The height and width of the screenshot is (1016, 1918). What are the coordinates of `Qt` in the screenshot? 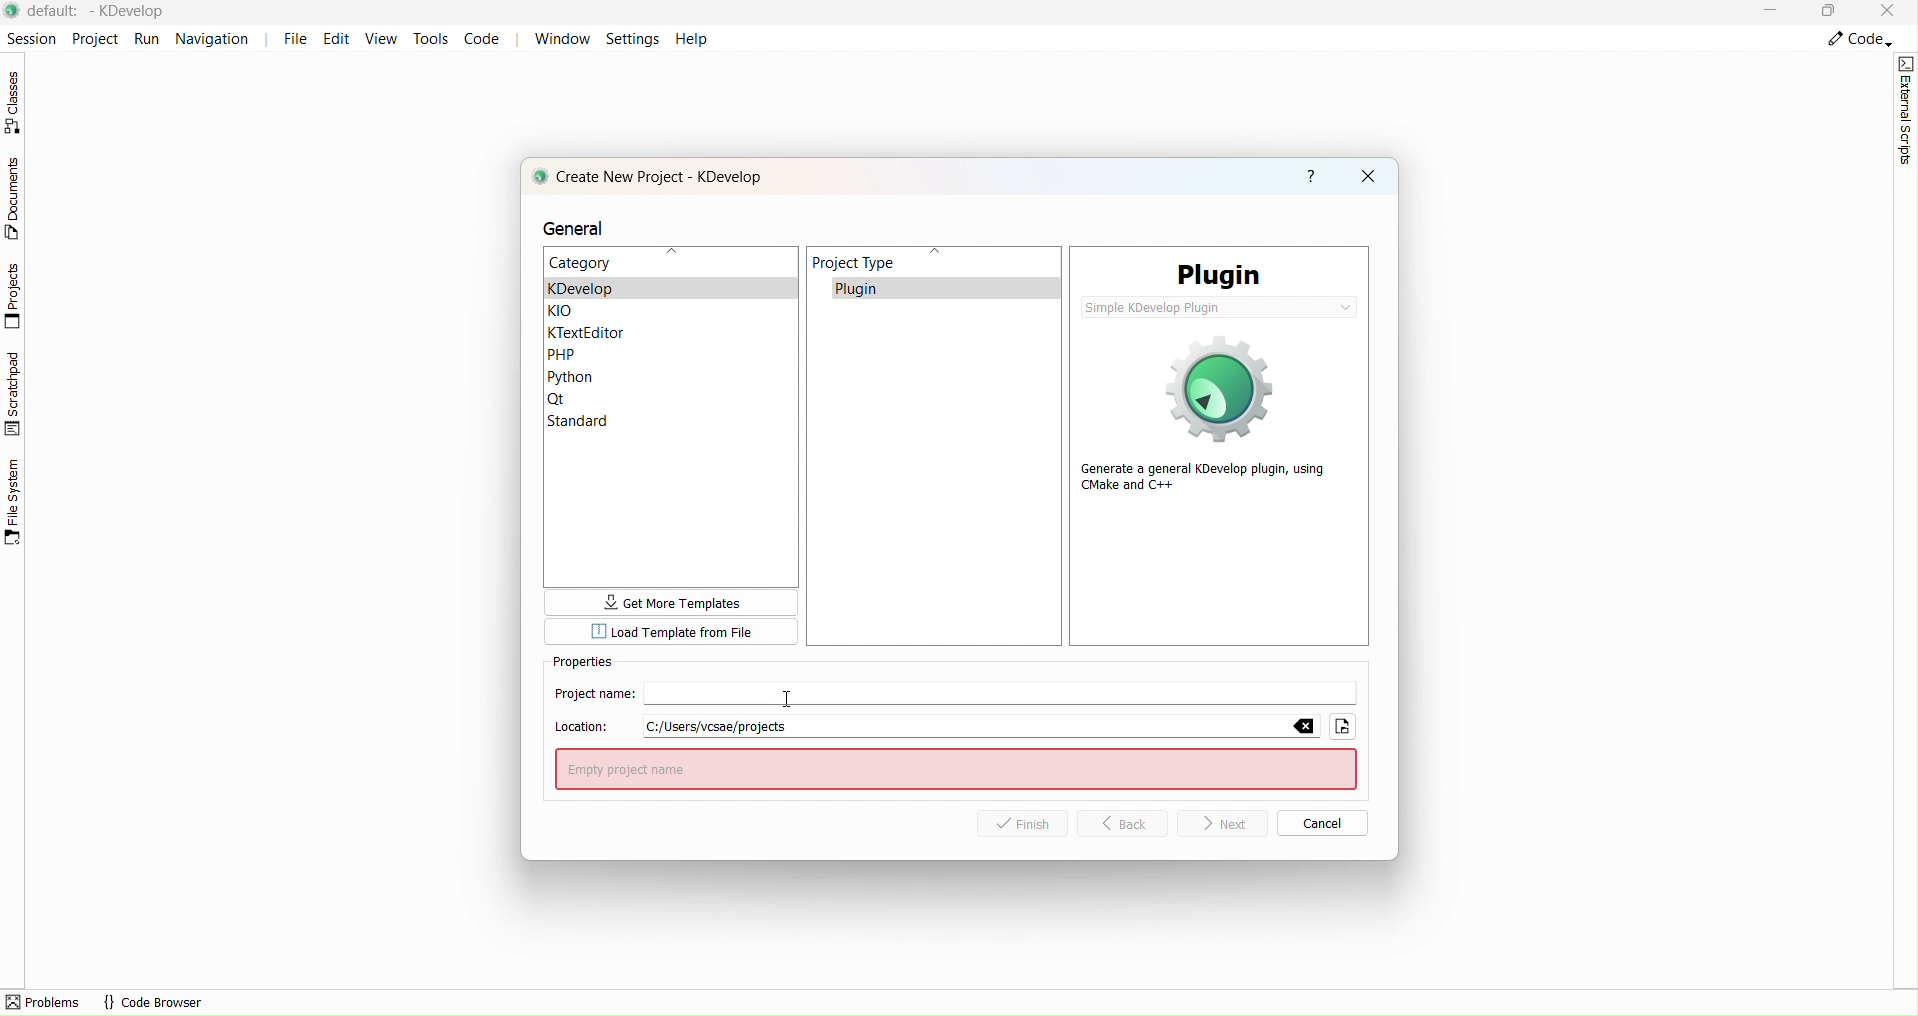 It's located at (607, 398).